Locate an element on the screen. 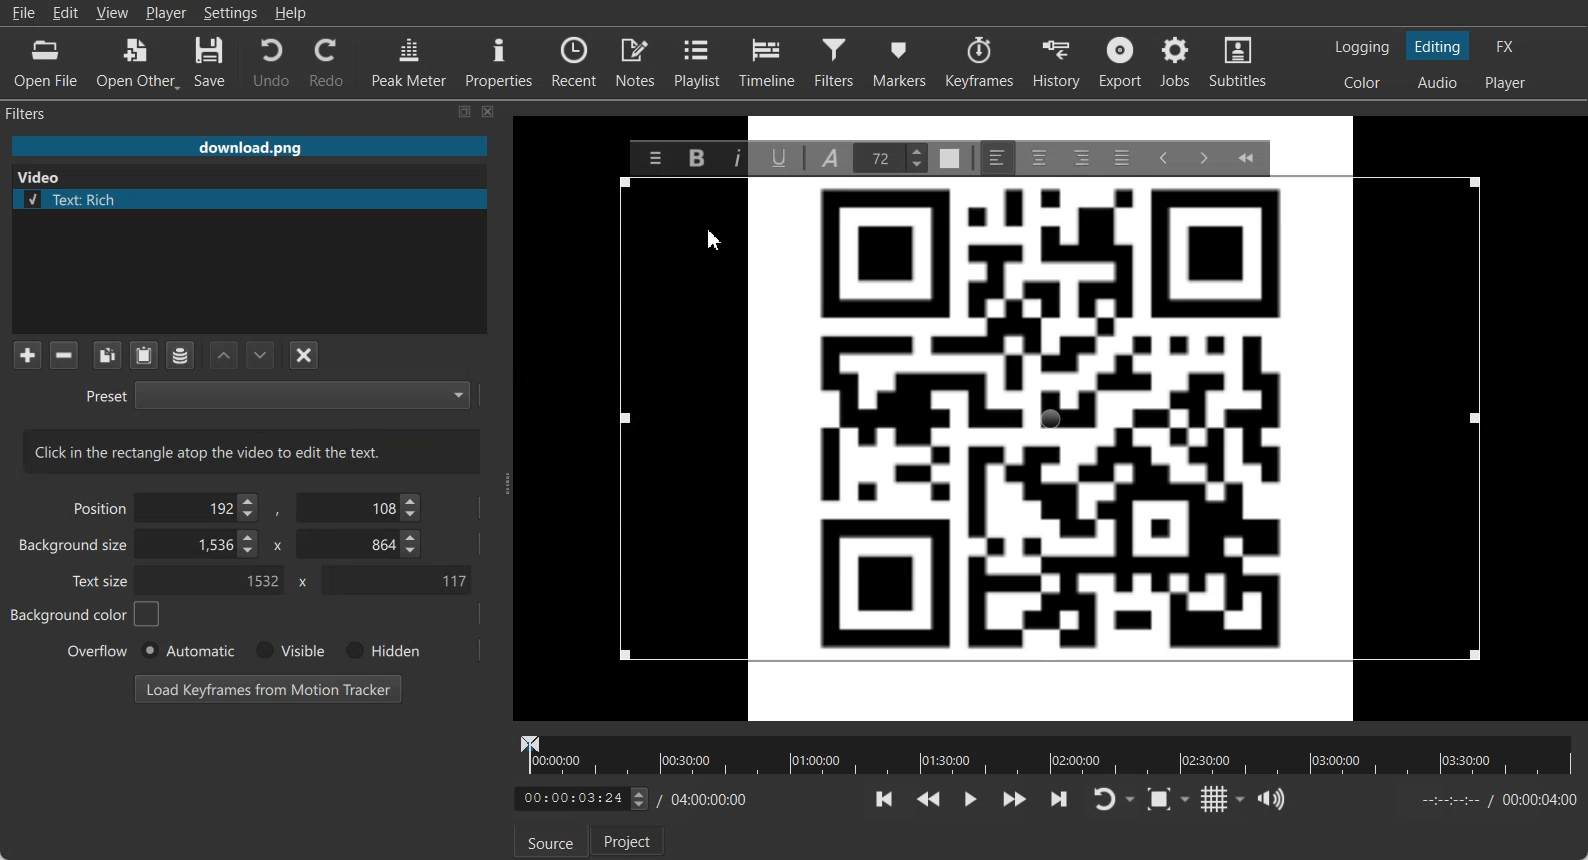  Copy checked filters is located at coordinates (107, 355).